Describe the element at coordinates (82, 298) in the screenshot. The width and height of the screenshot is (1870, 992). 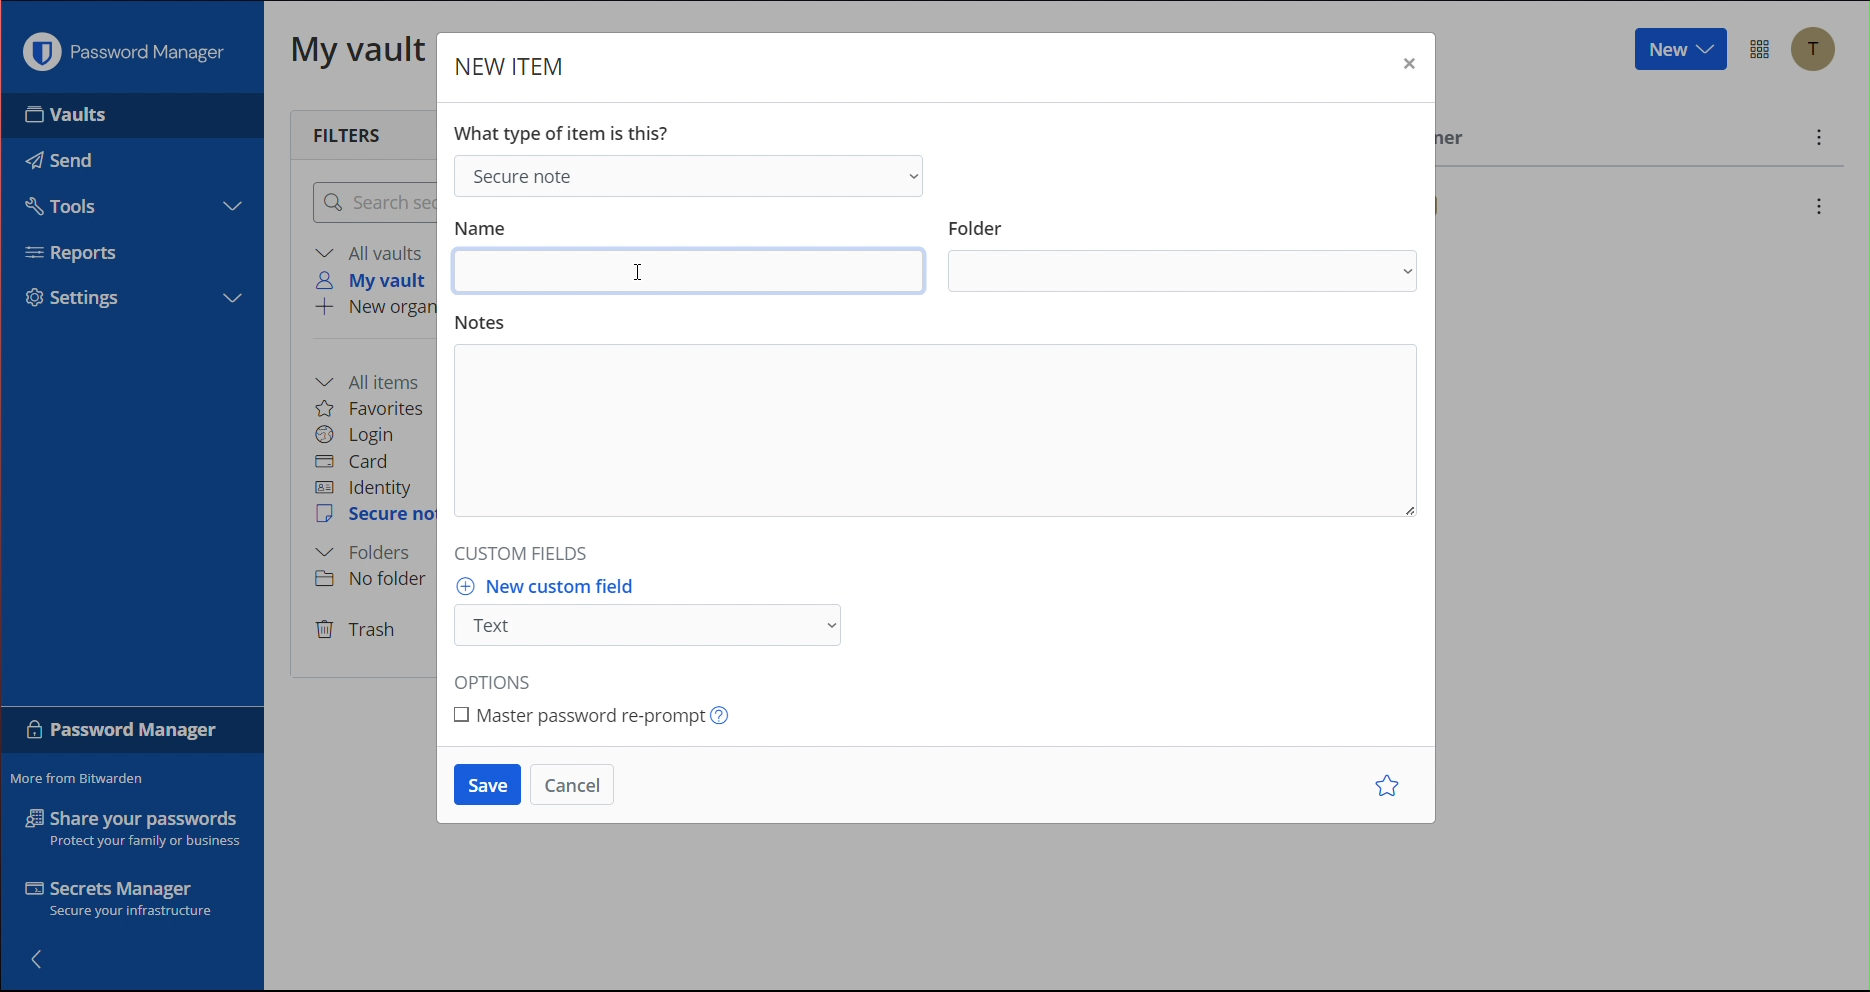
I see `Settings` at that location.